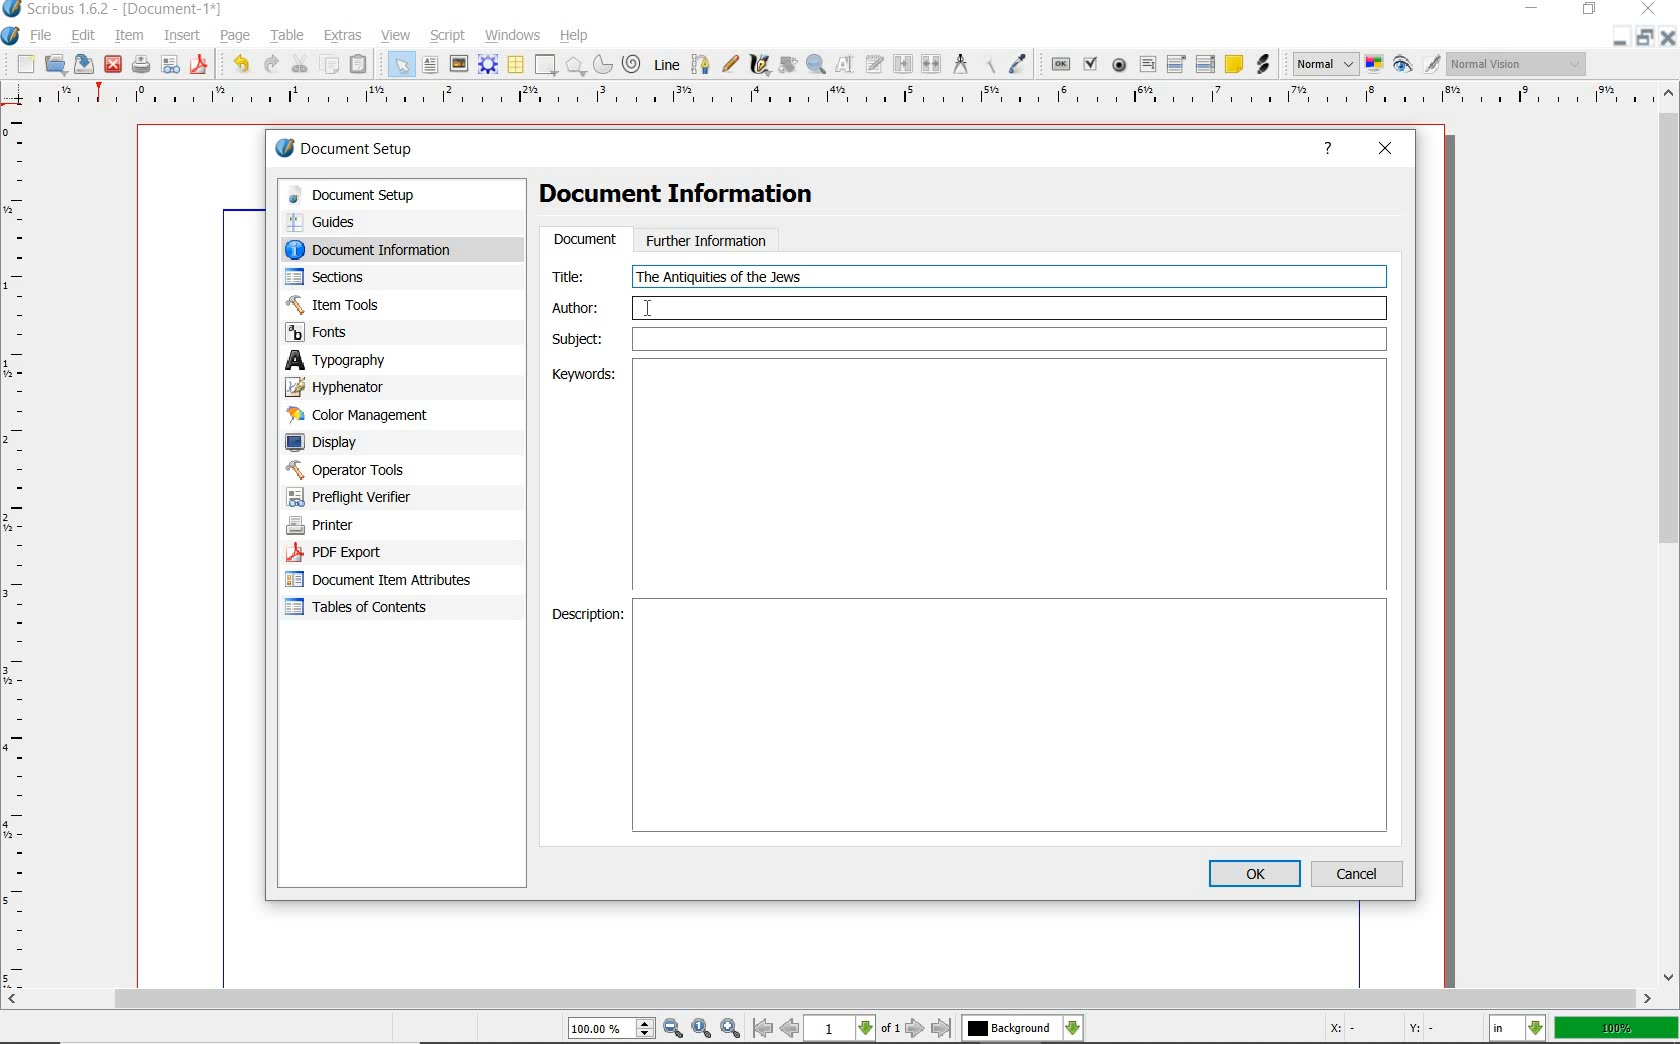 The height and width of the screenshot is (1044, 1680). I want to click on save, so click(86, 64).